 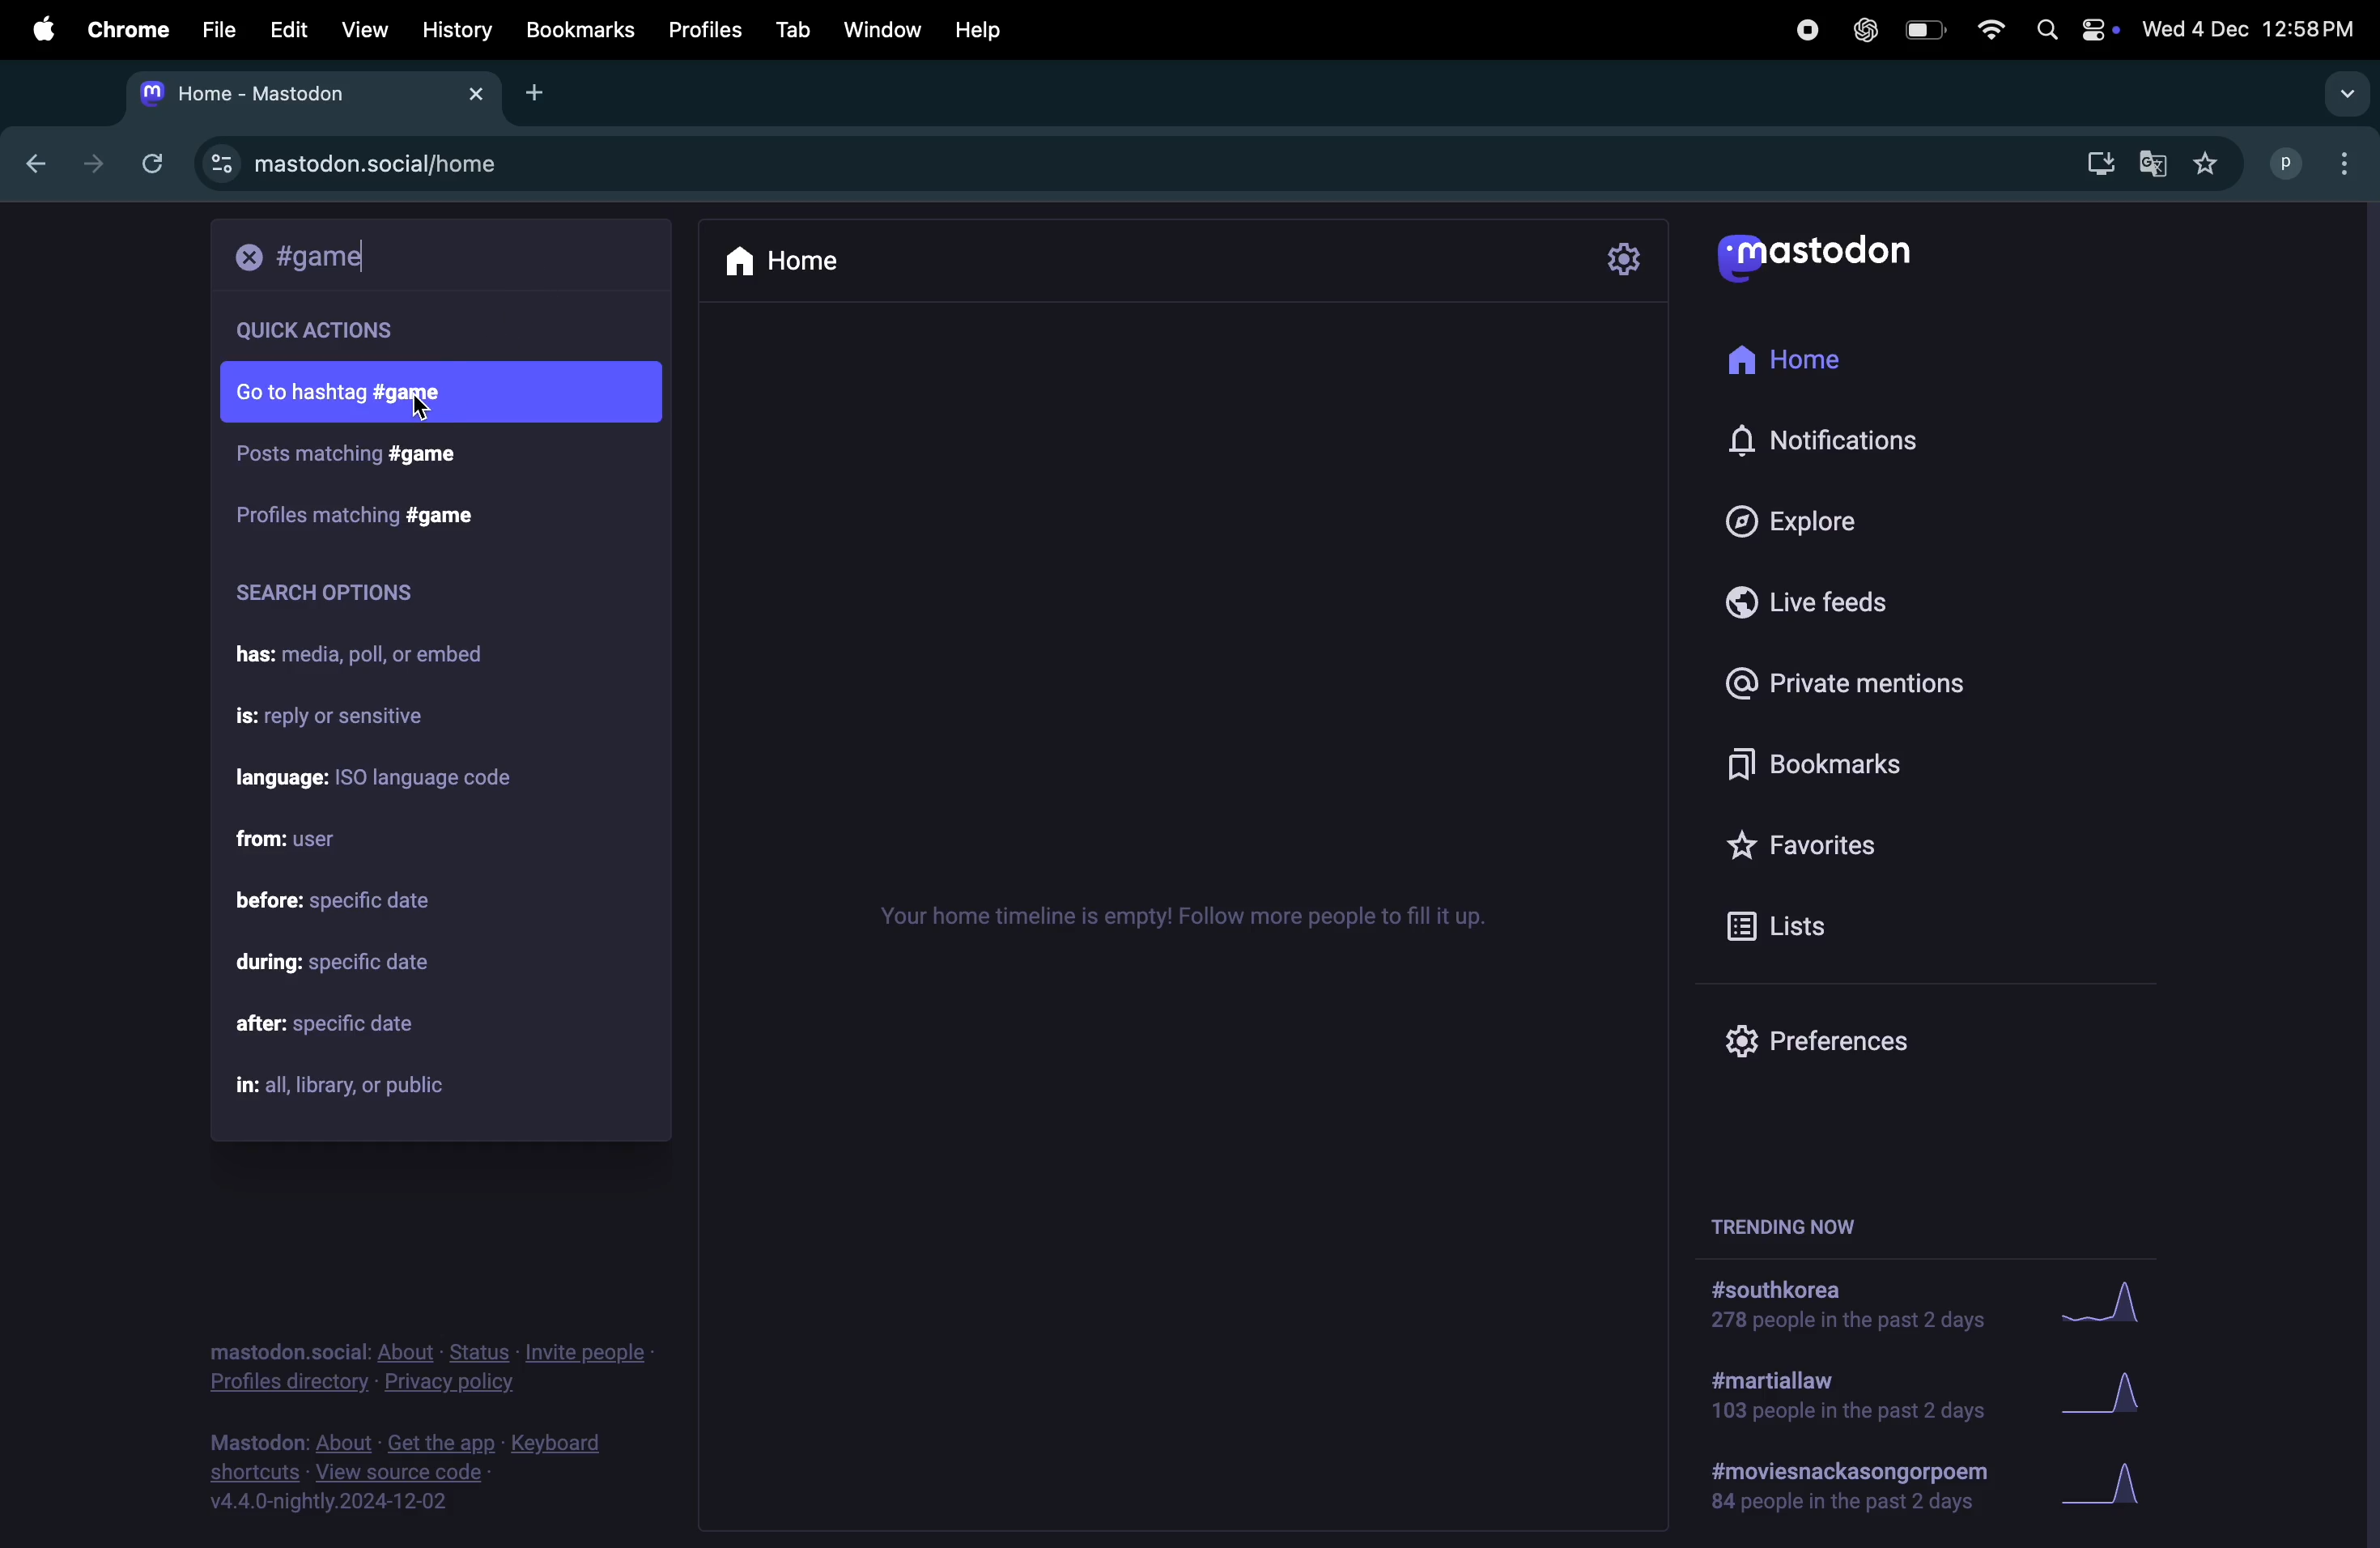 I want to click on user profiles, so click(x=2312, y=163).